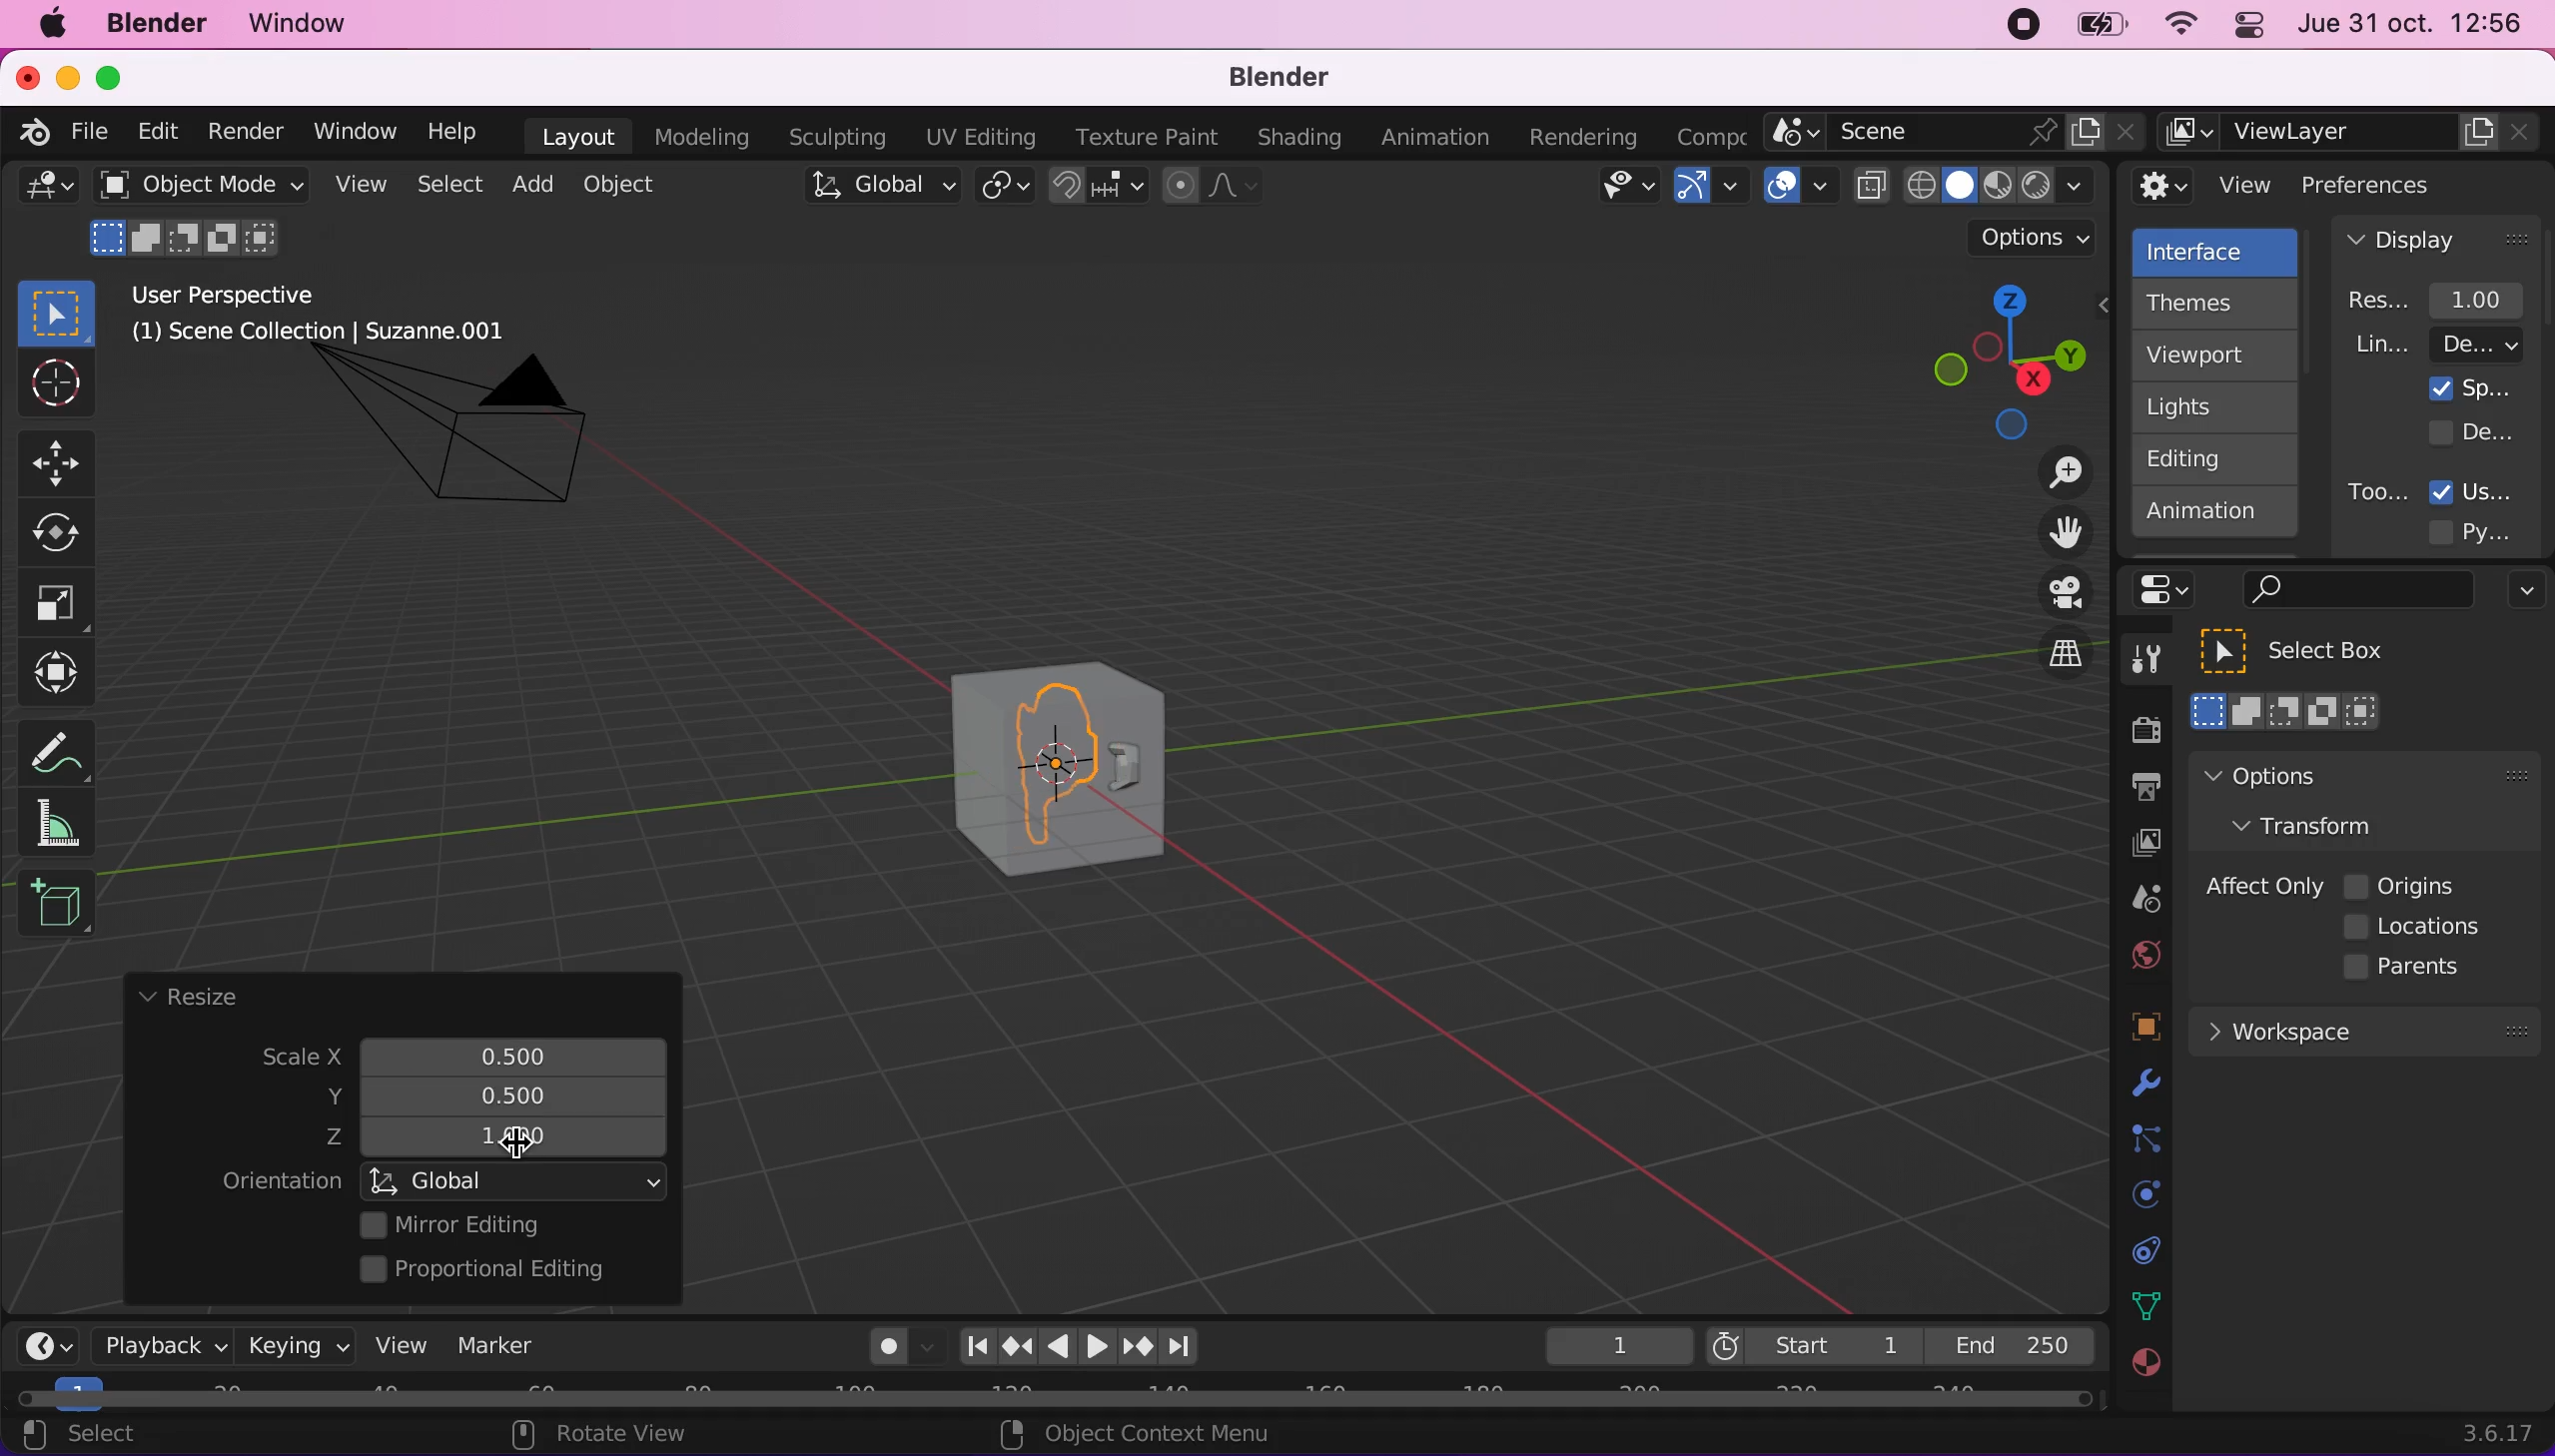 Image resolution: width=2555 pixels, height=1456 pixels. I want to click on annotate, so click(65, 747).